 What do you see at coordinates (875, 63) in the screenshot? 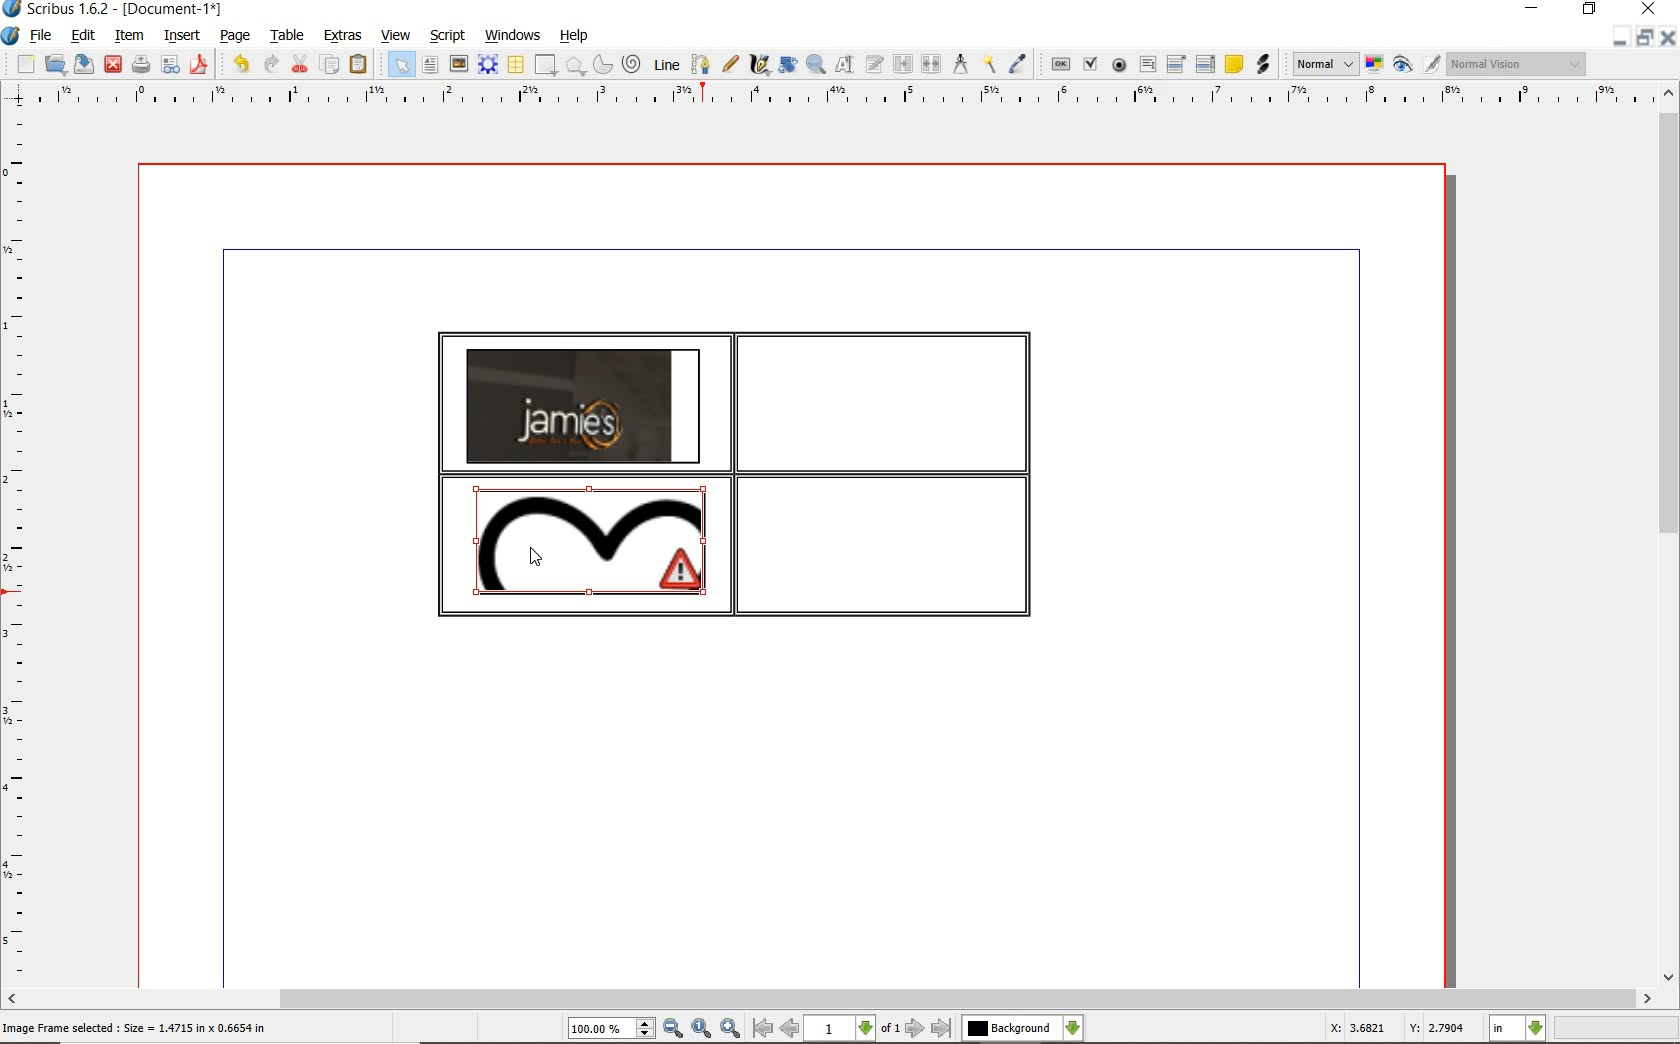
I see `edit text with story editor` at bounding box center [875, 63].